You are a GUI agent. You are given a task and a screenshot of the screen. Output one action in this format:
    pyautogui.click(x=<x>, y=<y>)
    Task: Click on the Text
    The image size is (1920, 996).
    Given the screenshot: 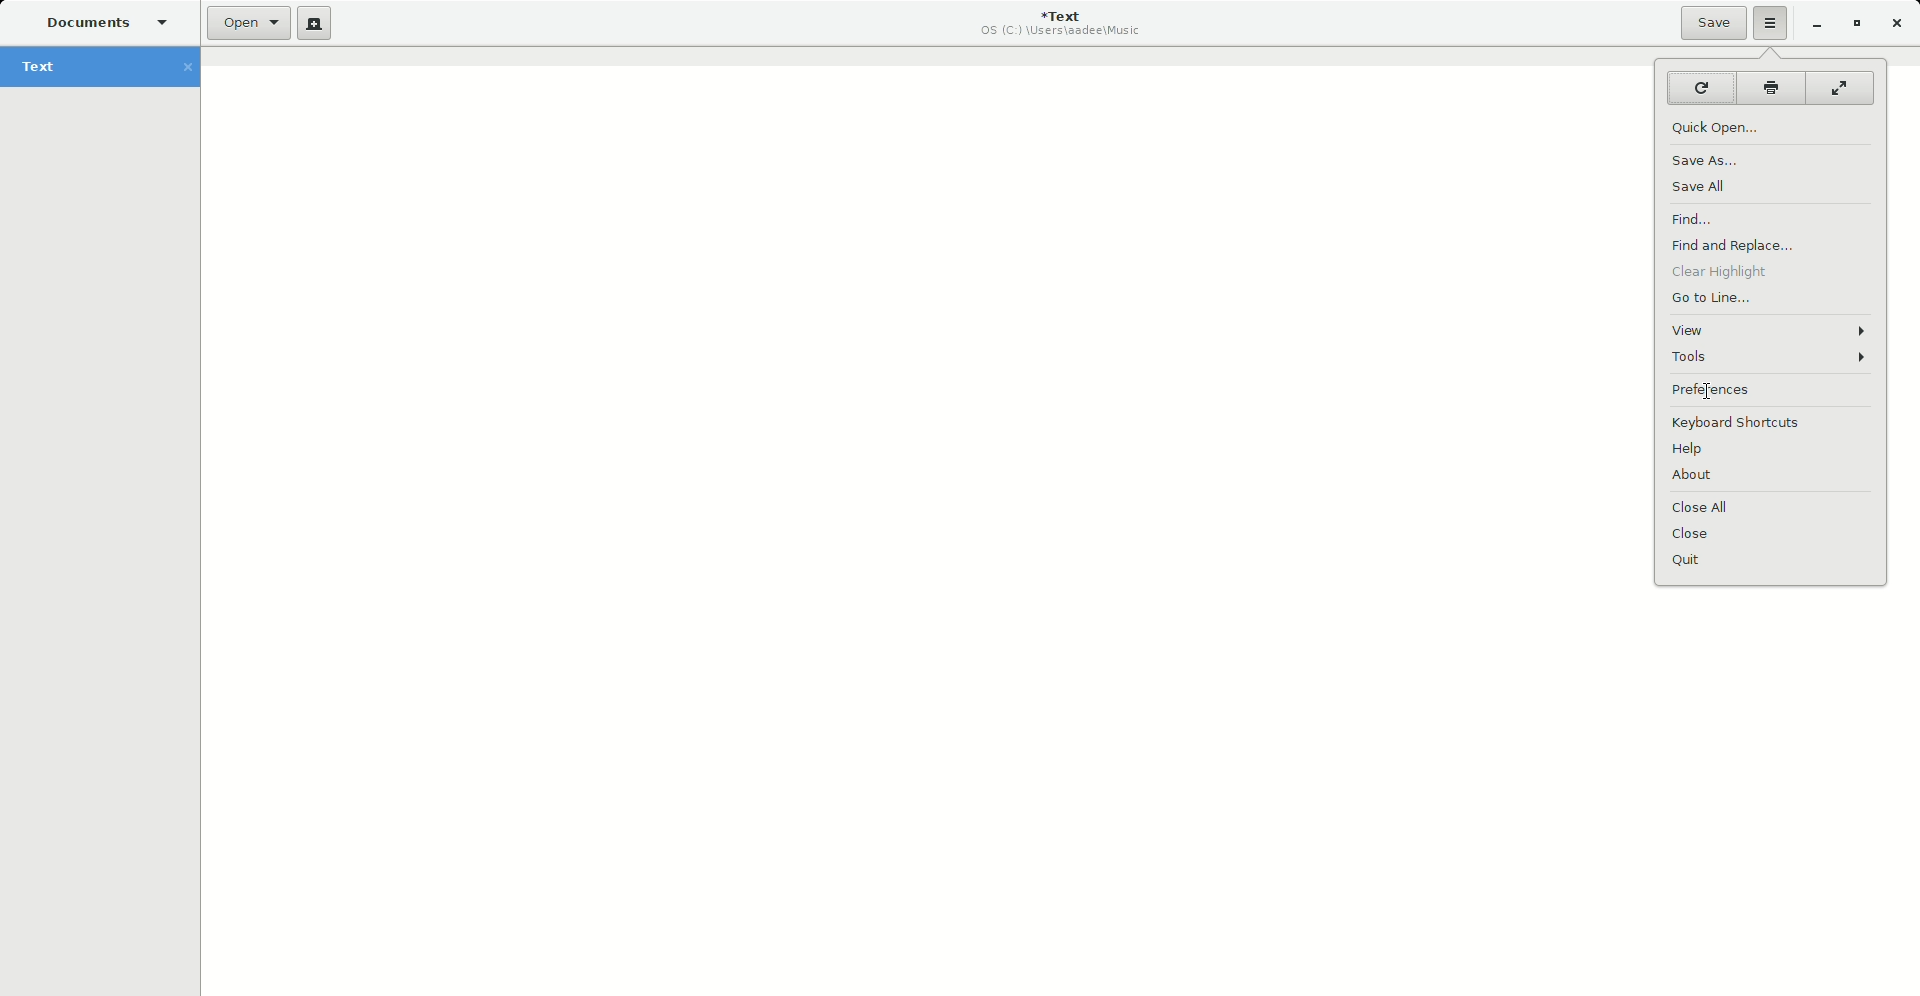 What is the action you would take?
    pyautogui.click(x=108, y=69)
    